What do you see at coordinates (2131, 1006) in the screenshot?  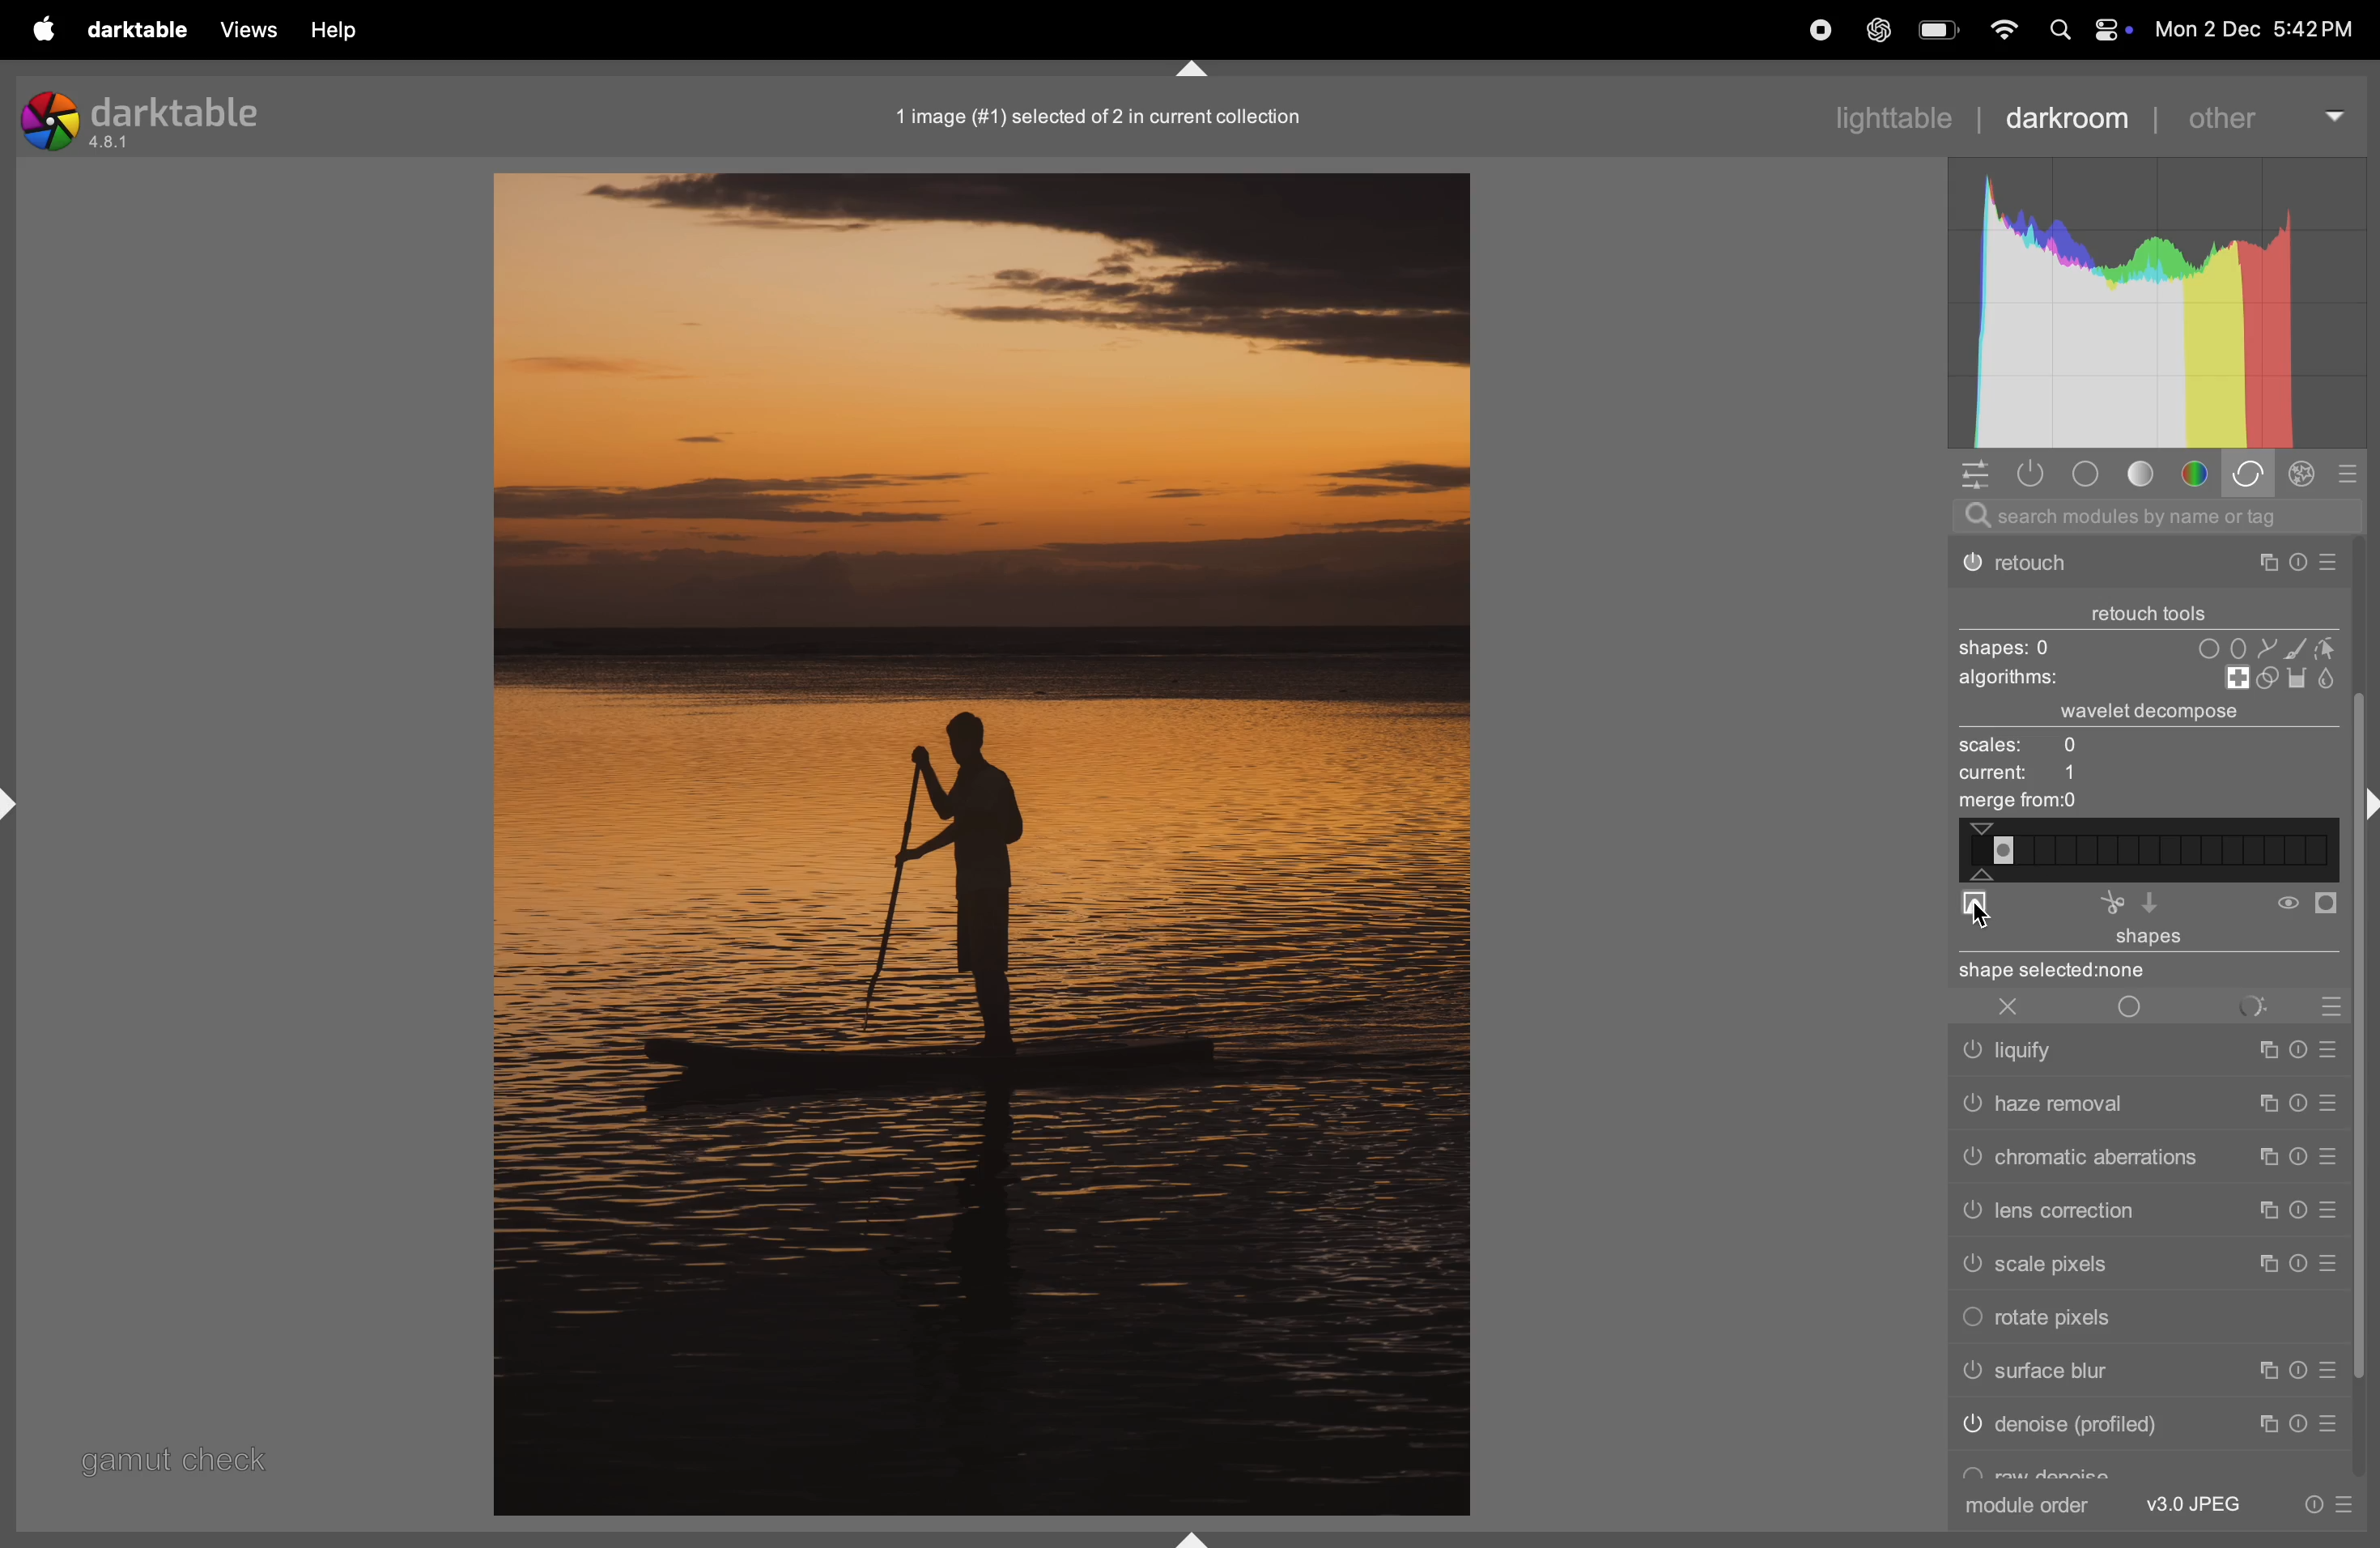 I see `uniformly` at bounding box center [2131, 1006].